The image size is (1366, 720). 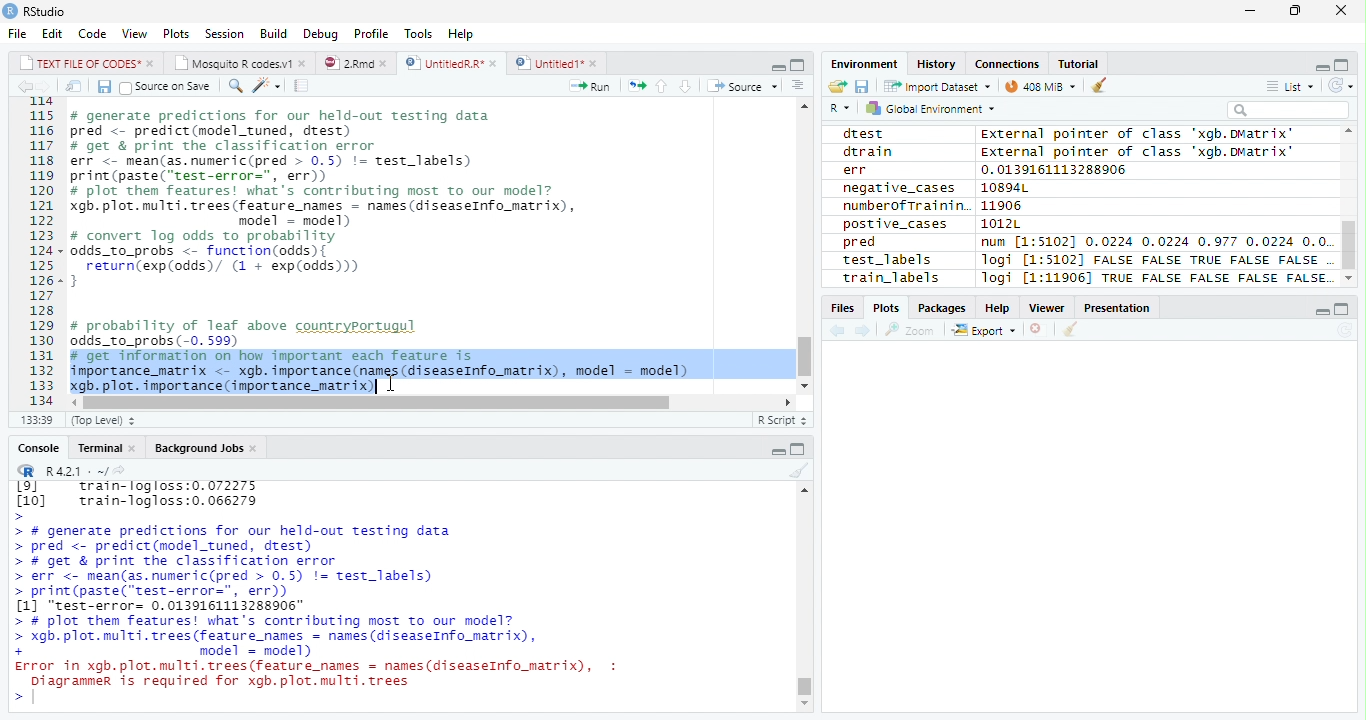 What do you see at coordinates (1341, 307) in the screenshot?
I see `Maximize` at bounding box center [1341, 307].